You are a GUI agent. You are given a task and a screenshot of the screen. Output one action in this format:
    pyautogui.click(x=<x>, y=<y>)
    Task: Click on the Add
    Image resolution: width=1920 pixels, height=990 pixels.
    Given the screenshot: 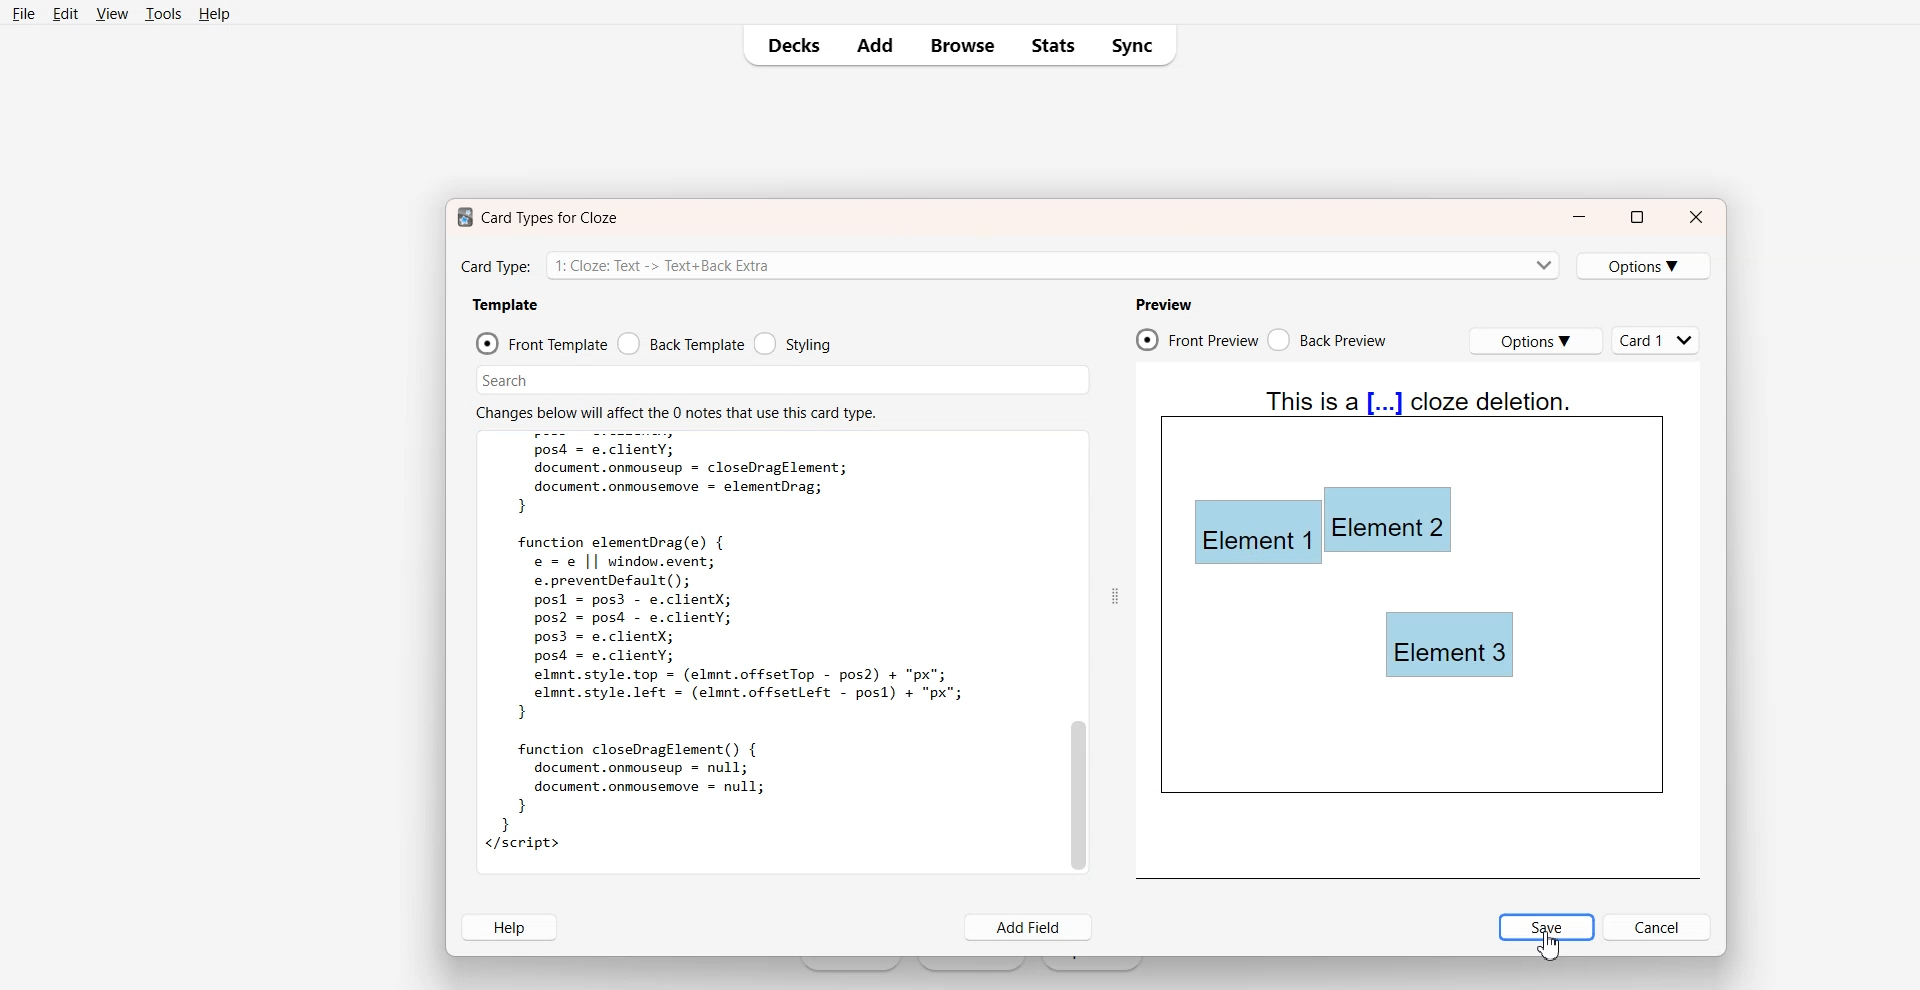 What is the action you would take?
    pyautogui.click(x=873, y=45)
    